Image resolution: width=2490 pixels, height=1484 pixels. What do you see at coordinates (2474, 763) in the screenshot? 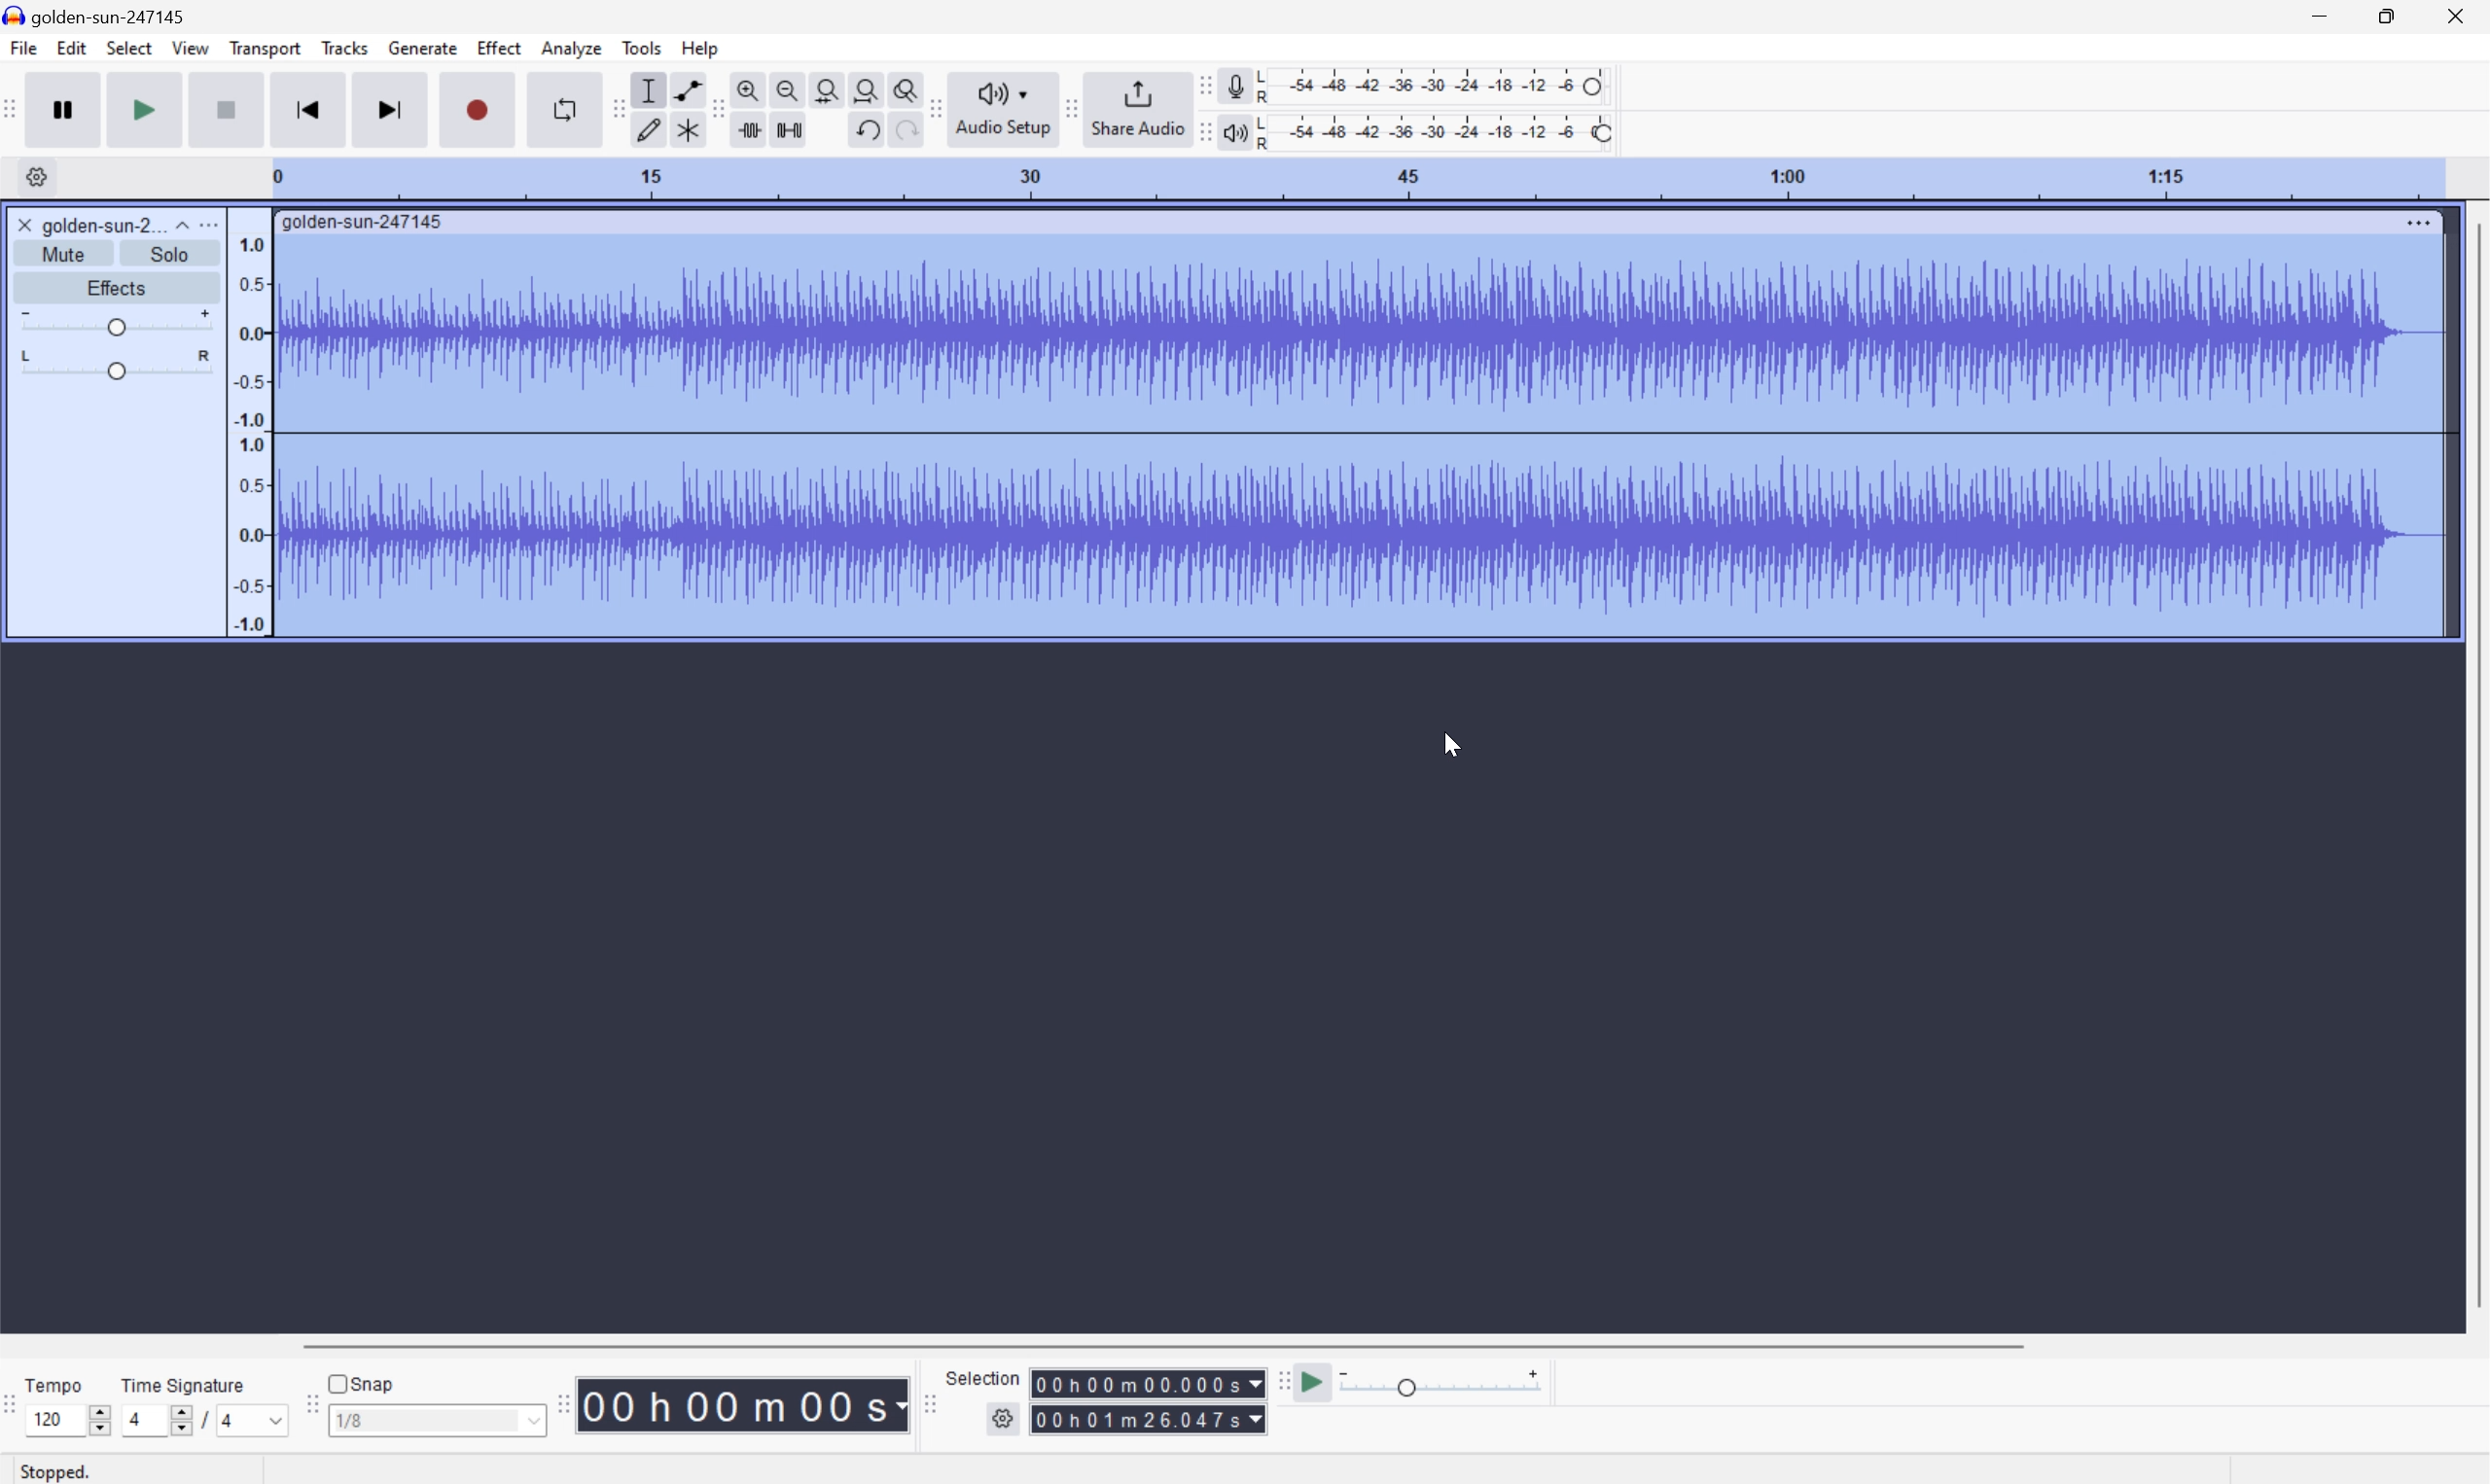
I see `Scroll Bar` at bounding box center [2474, 763].